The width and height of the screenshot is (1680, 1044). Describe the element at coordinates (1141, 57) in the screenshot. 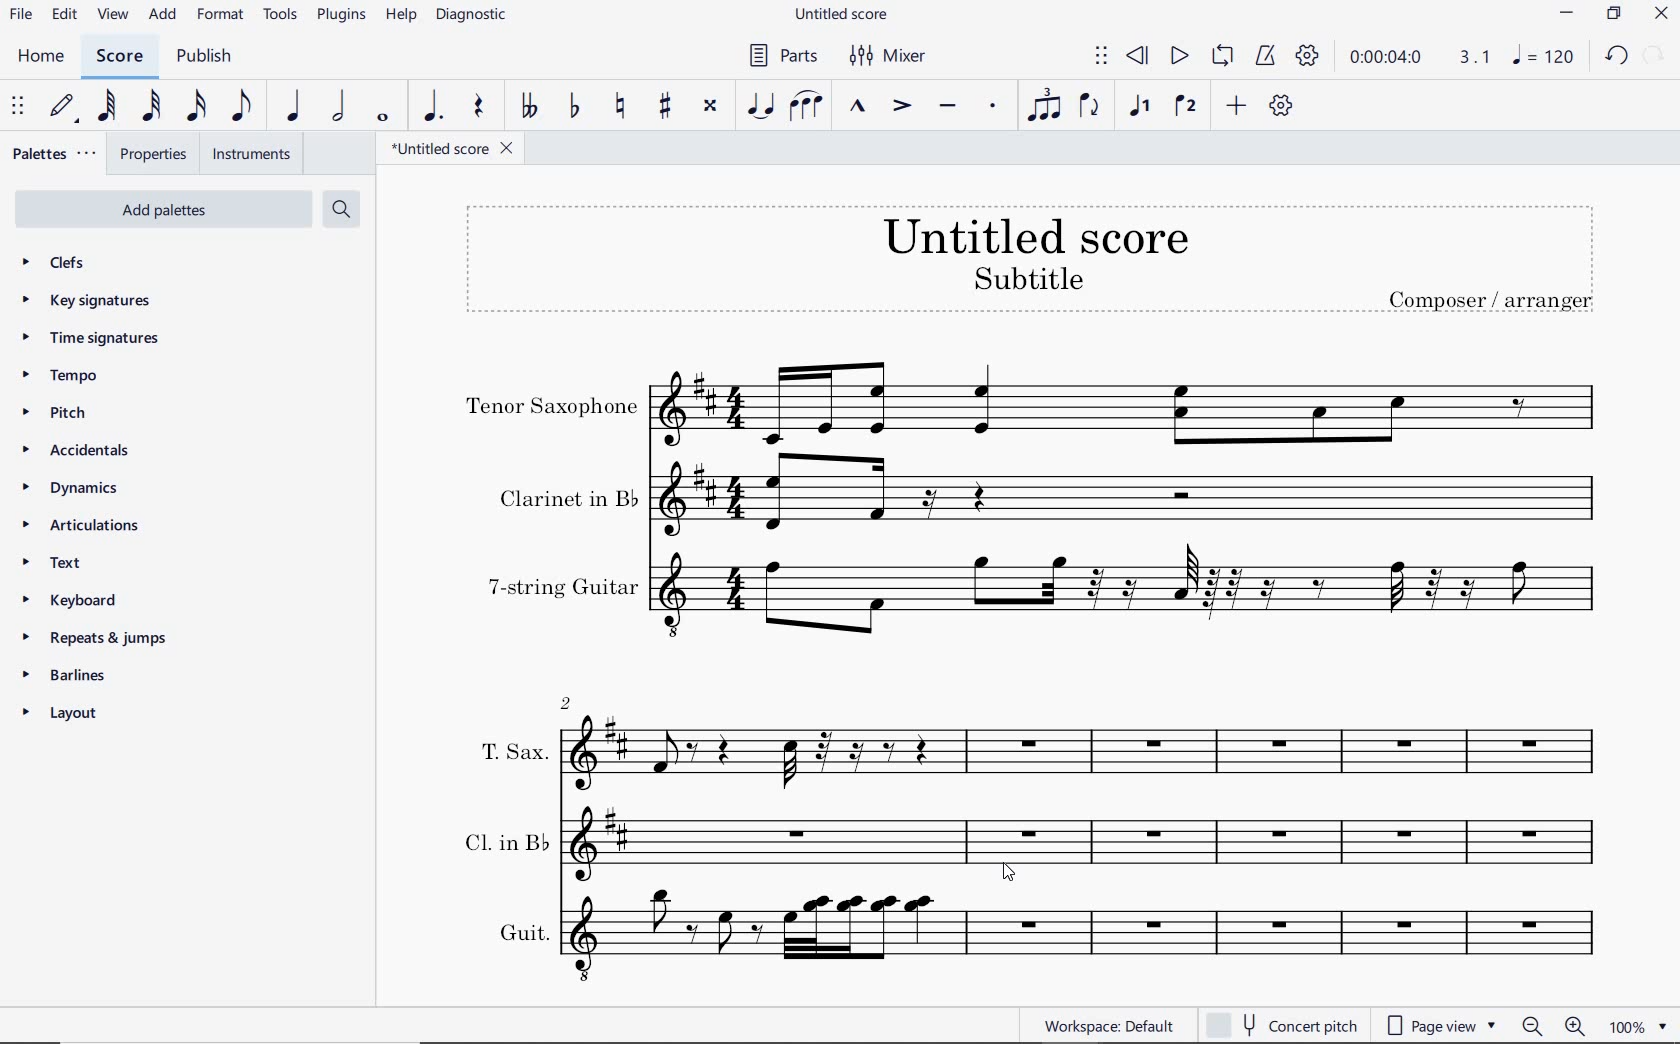

I see `REWIND` at that location.